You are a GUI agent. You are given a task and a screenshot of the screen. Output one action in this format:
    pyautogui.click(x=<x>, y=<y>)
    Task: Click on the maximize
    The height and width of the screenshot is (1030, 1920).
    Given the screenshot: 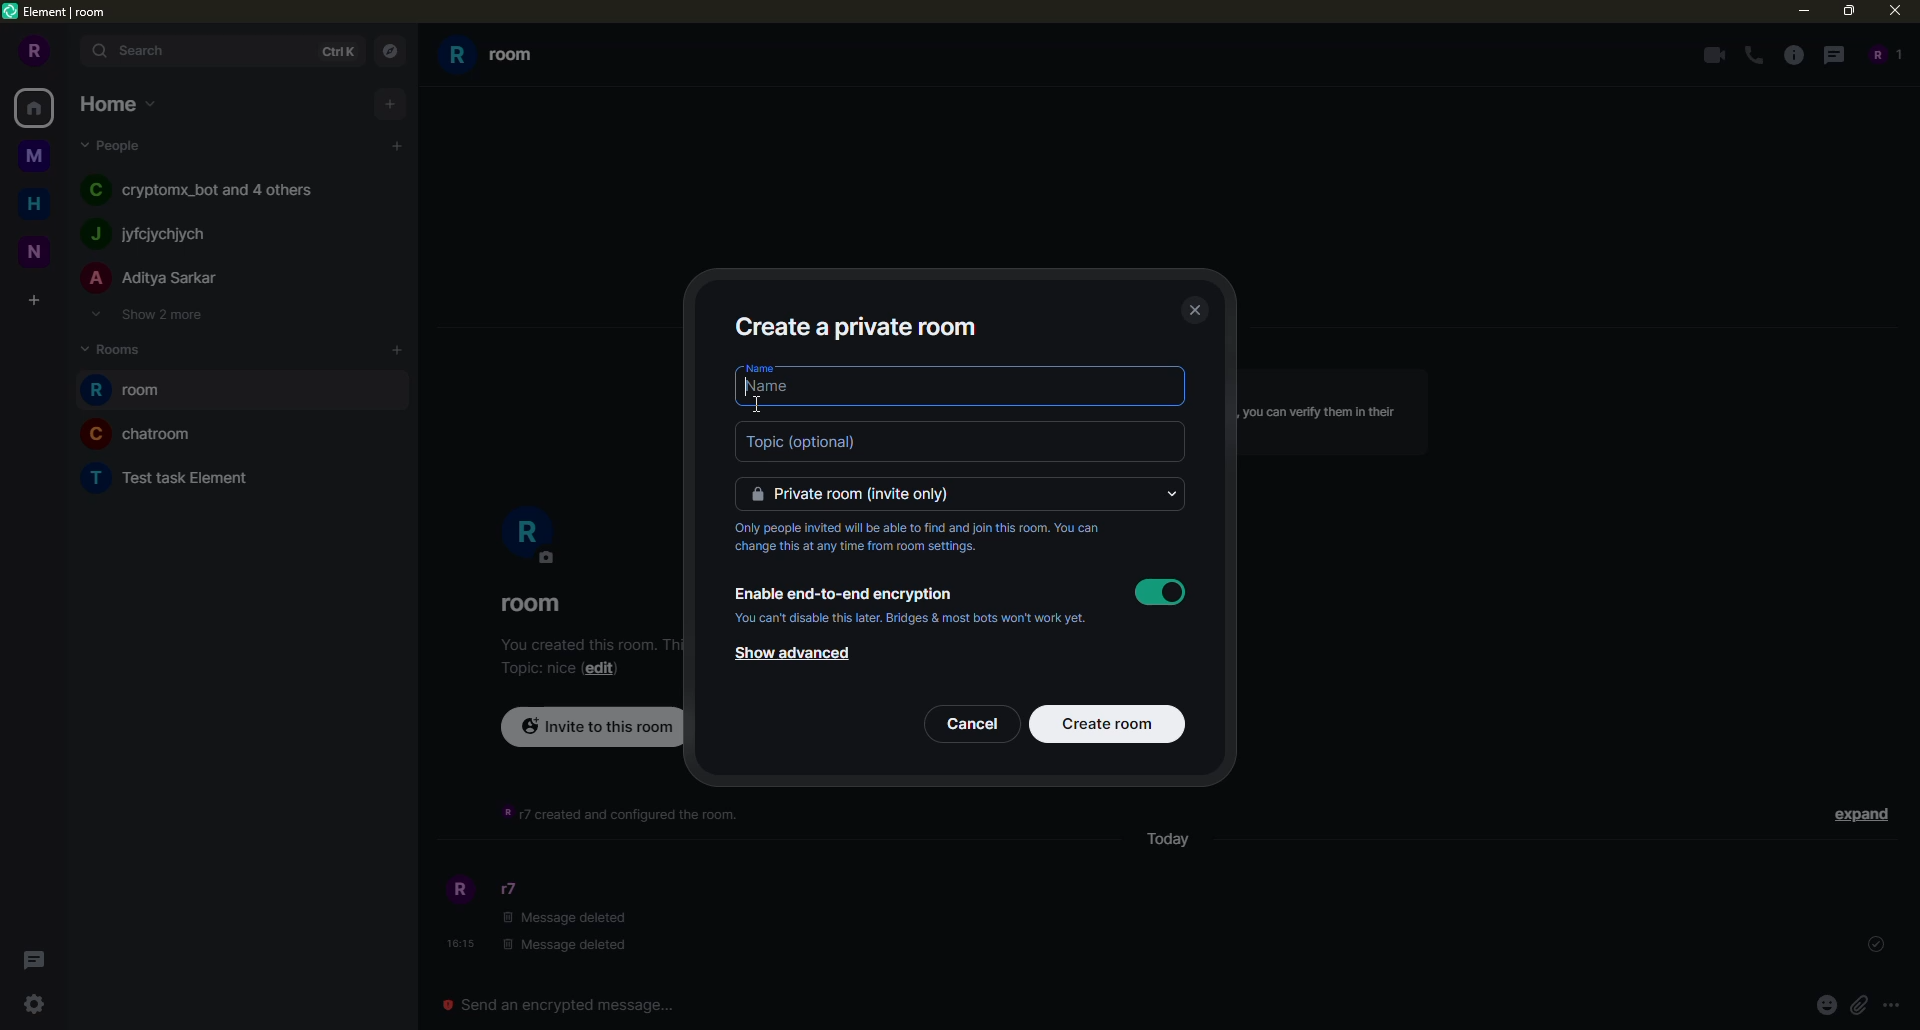 What is the action you would take?
    pyautogui.click(x=1845, y=11)
    